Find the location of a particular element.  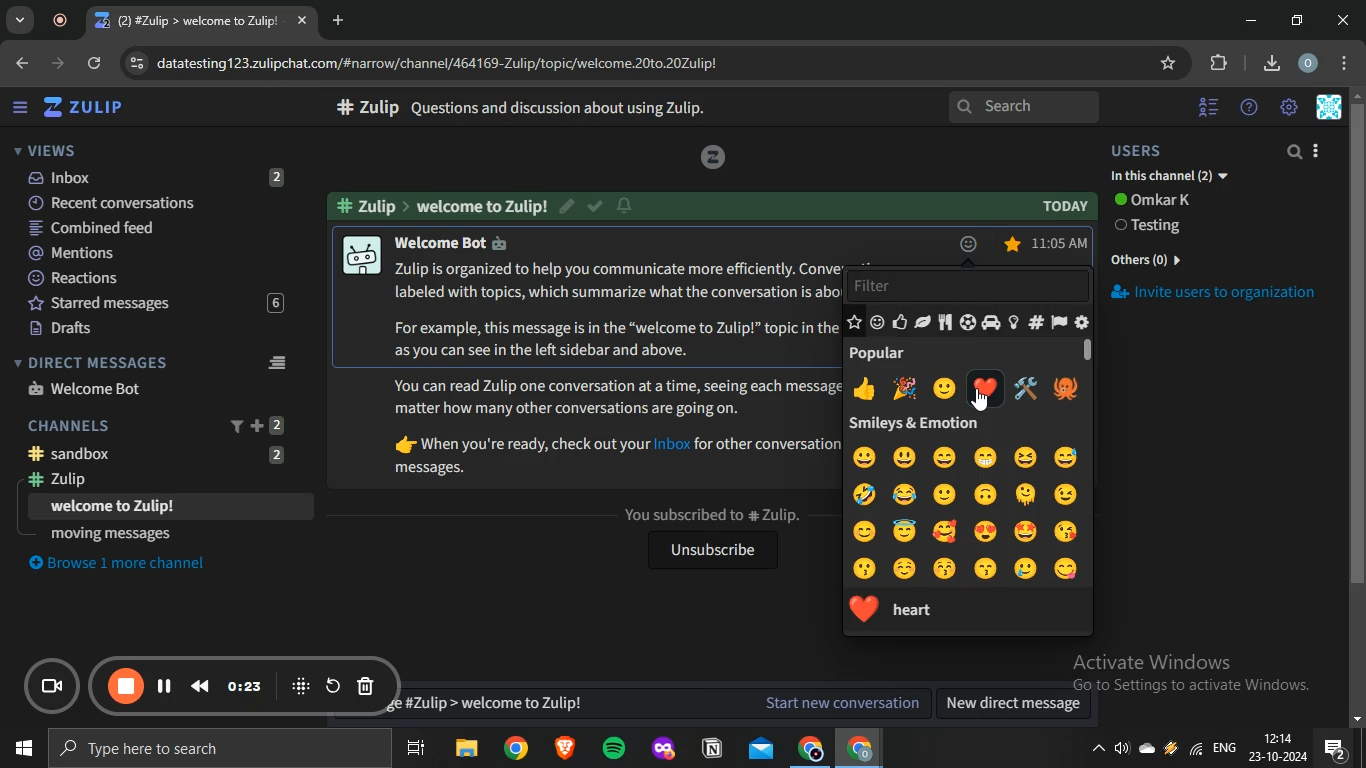

hide user list menu is located at coordinates (1209, 104).